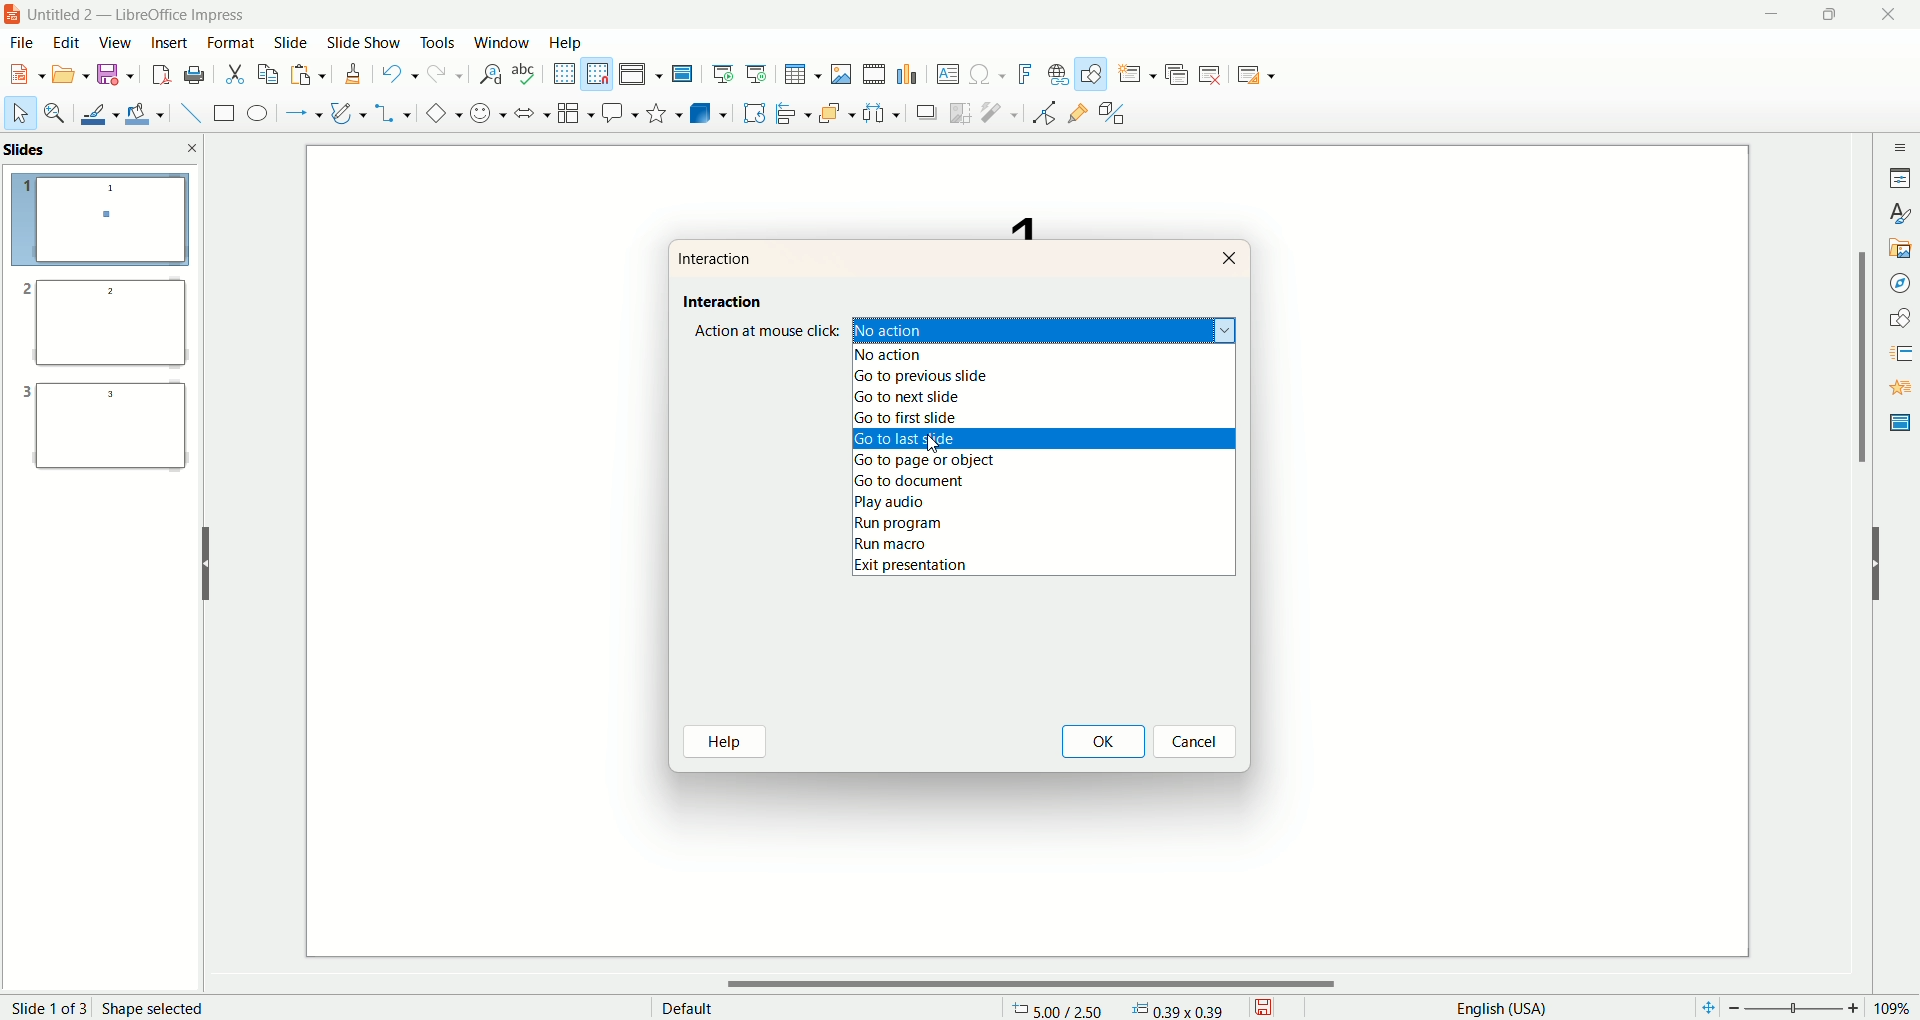 Image resolution: width=1920 pixels, height=1020 pixels. Describe the element at coordinates (1499, 1007) in the screenshot. I see `english` at that location.